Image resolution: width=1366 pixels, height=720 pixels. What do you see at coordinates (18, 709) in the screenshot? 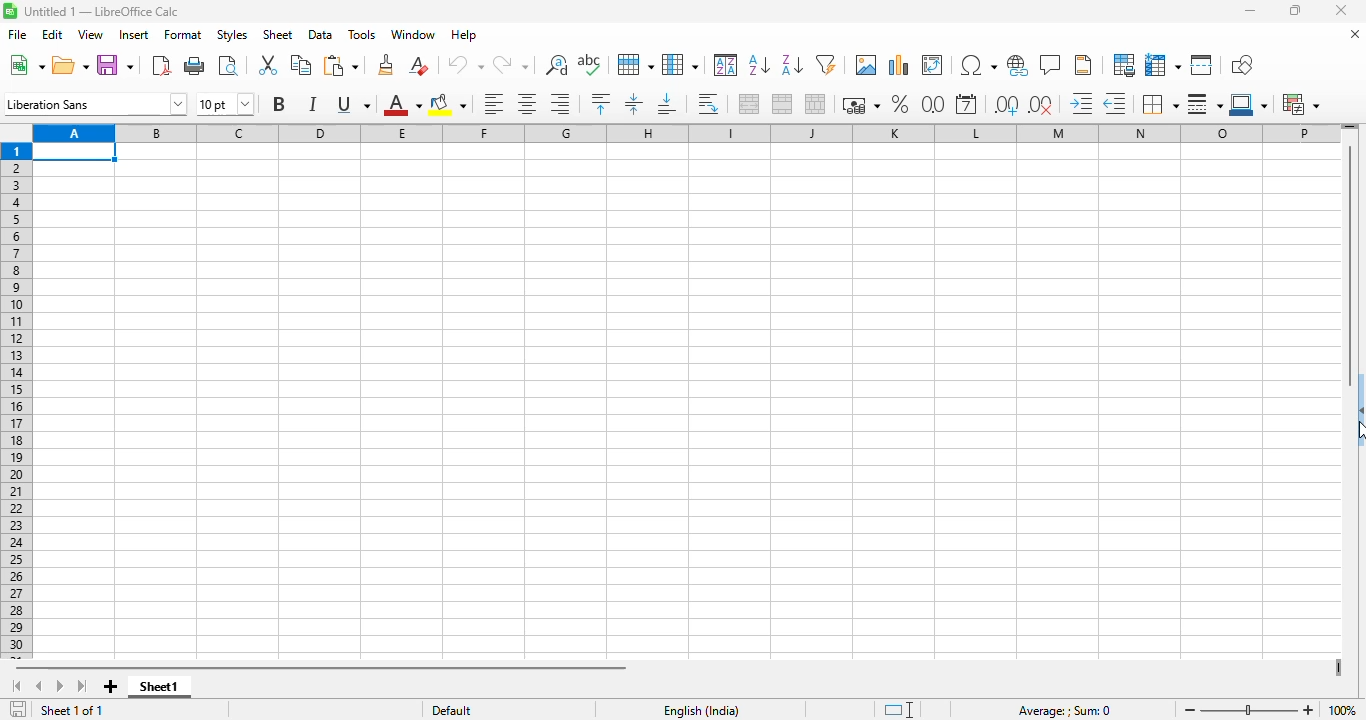
I see `click to save the document` at bounding box center [18, 709].